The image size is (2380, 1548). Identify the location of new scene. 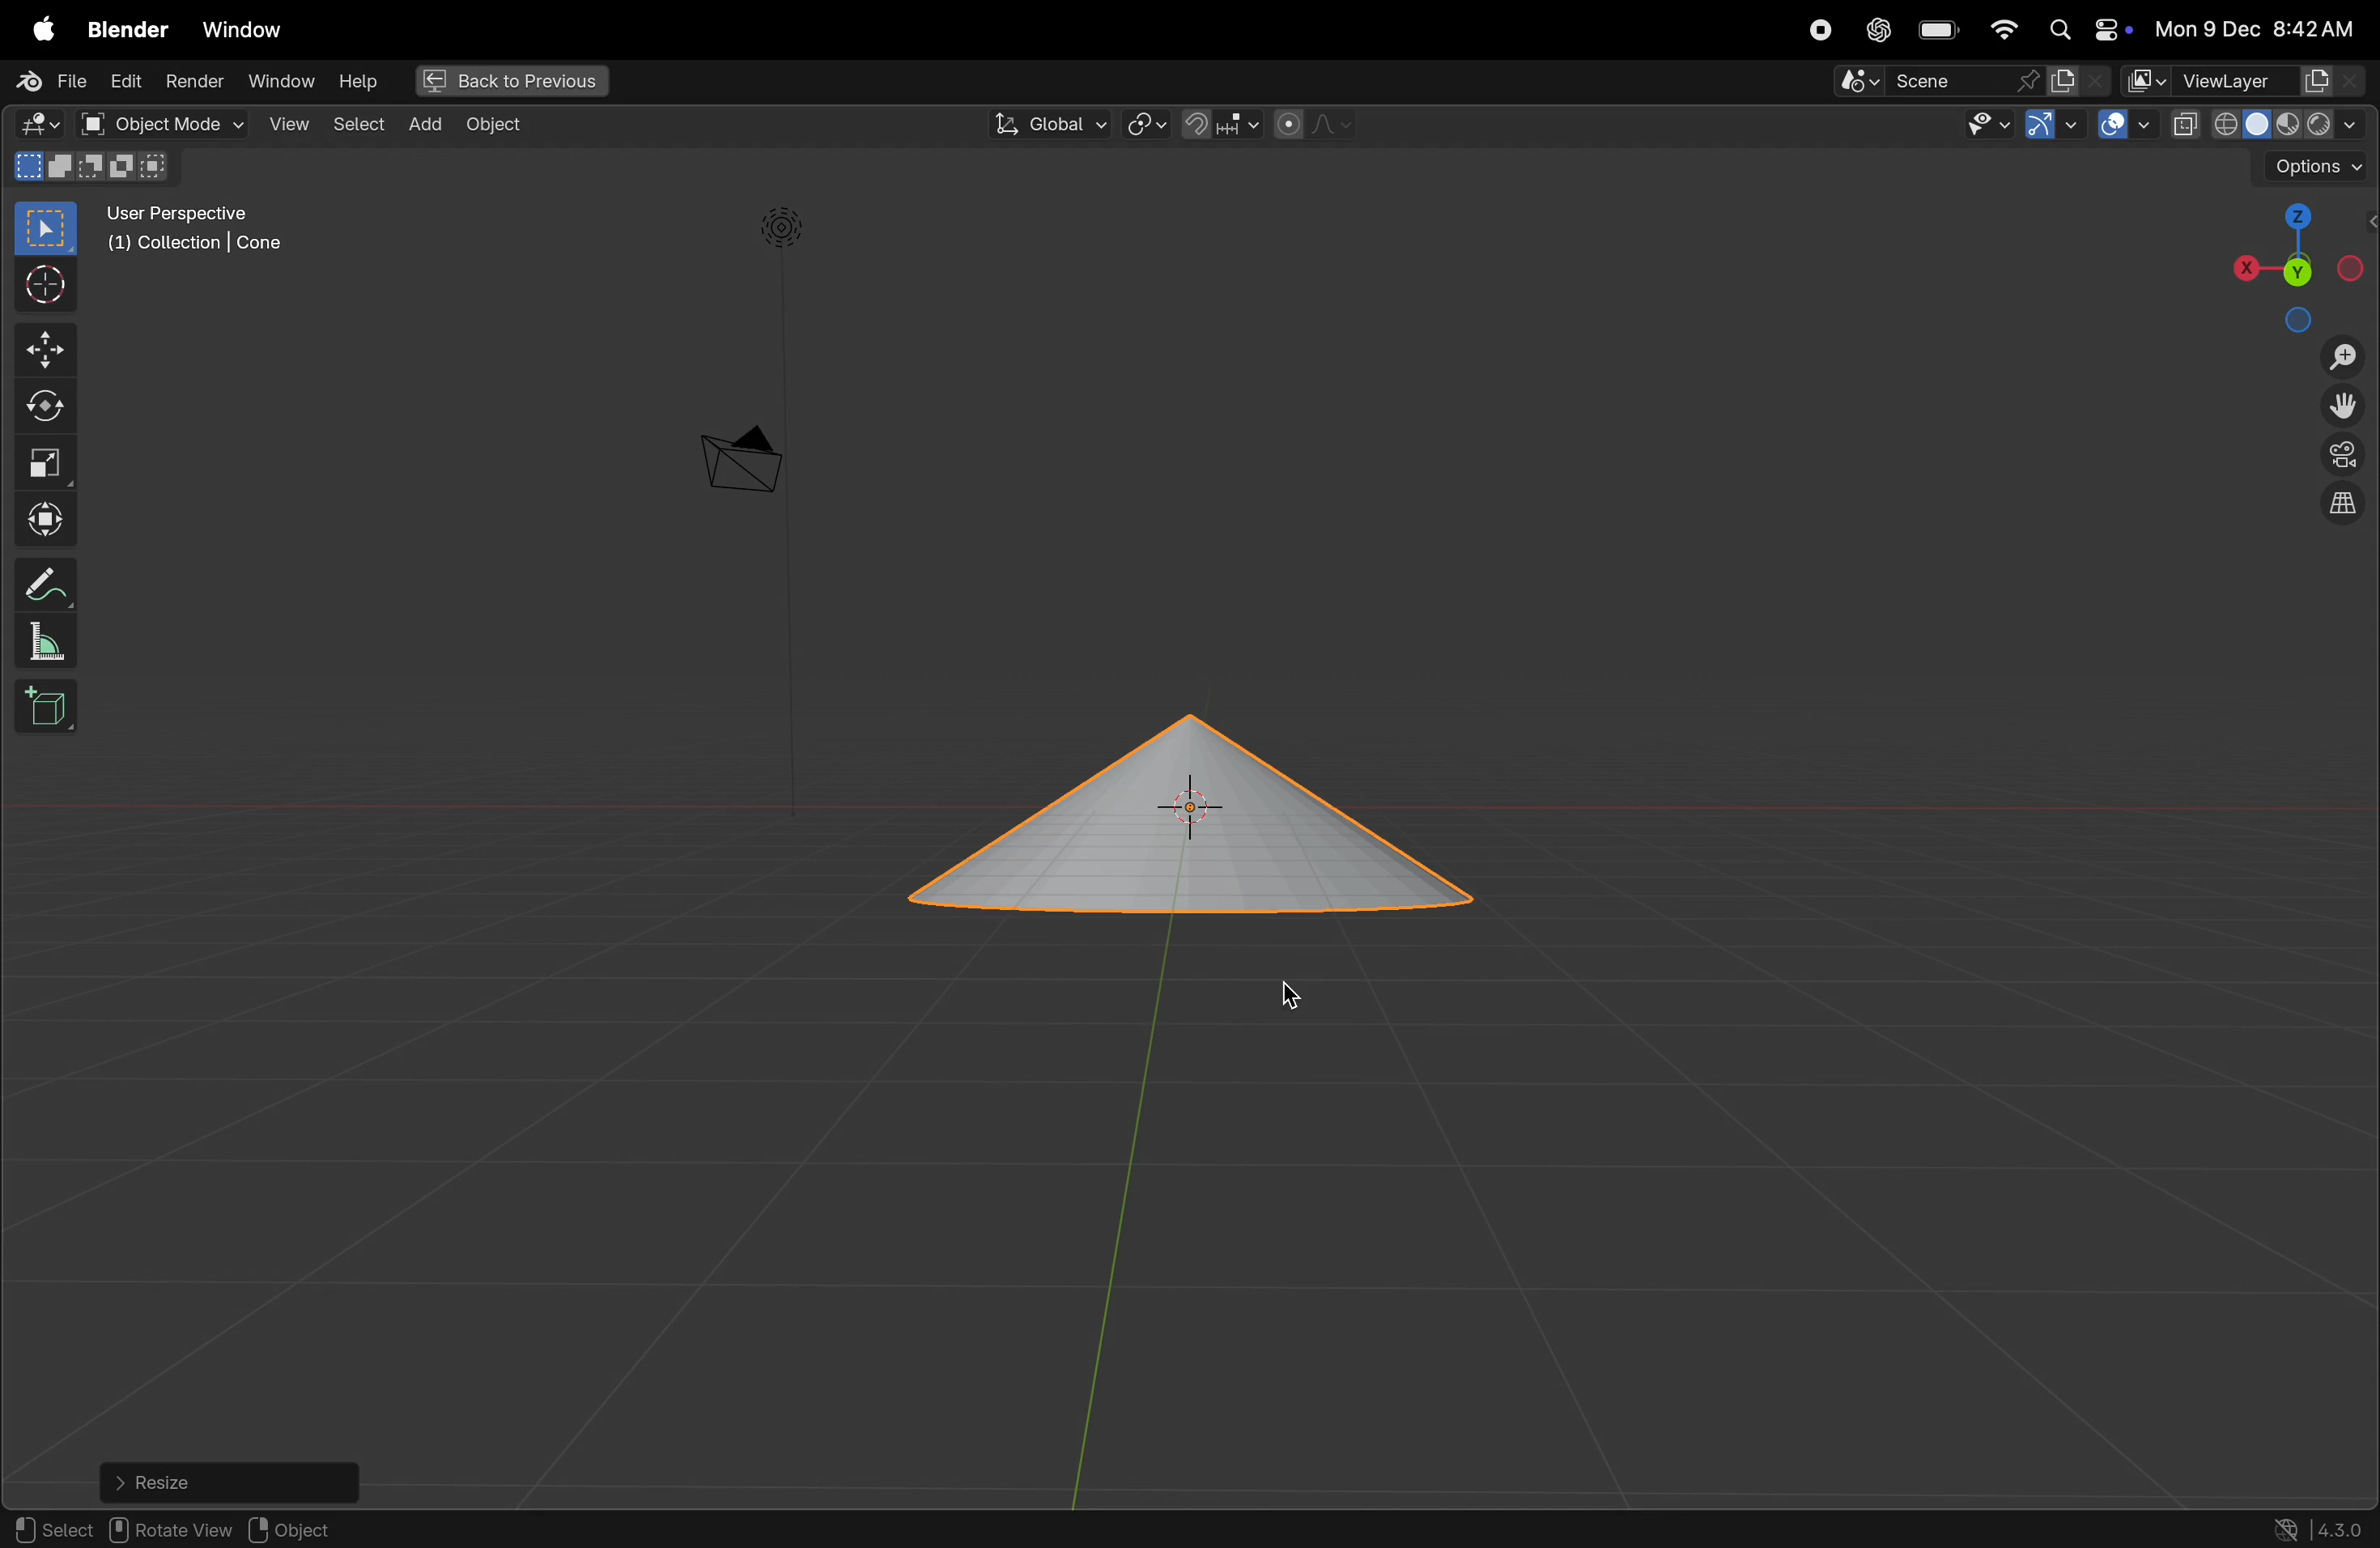
(2076, 80).